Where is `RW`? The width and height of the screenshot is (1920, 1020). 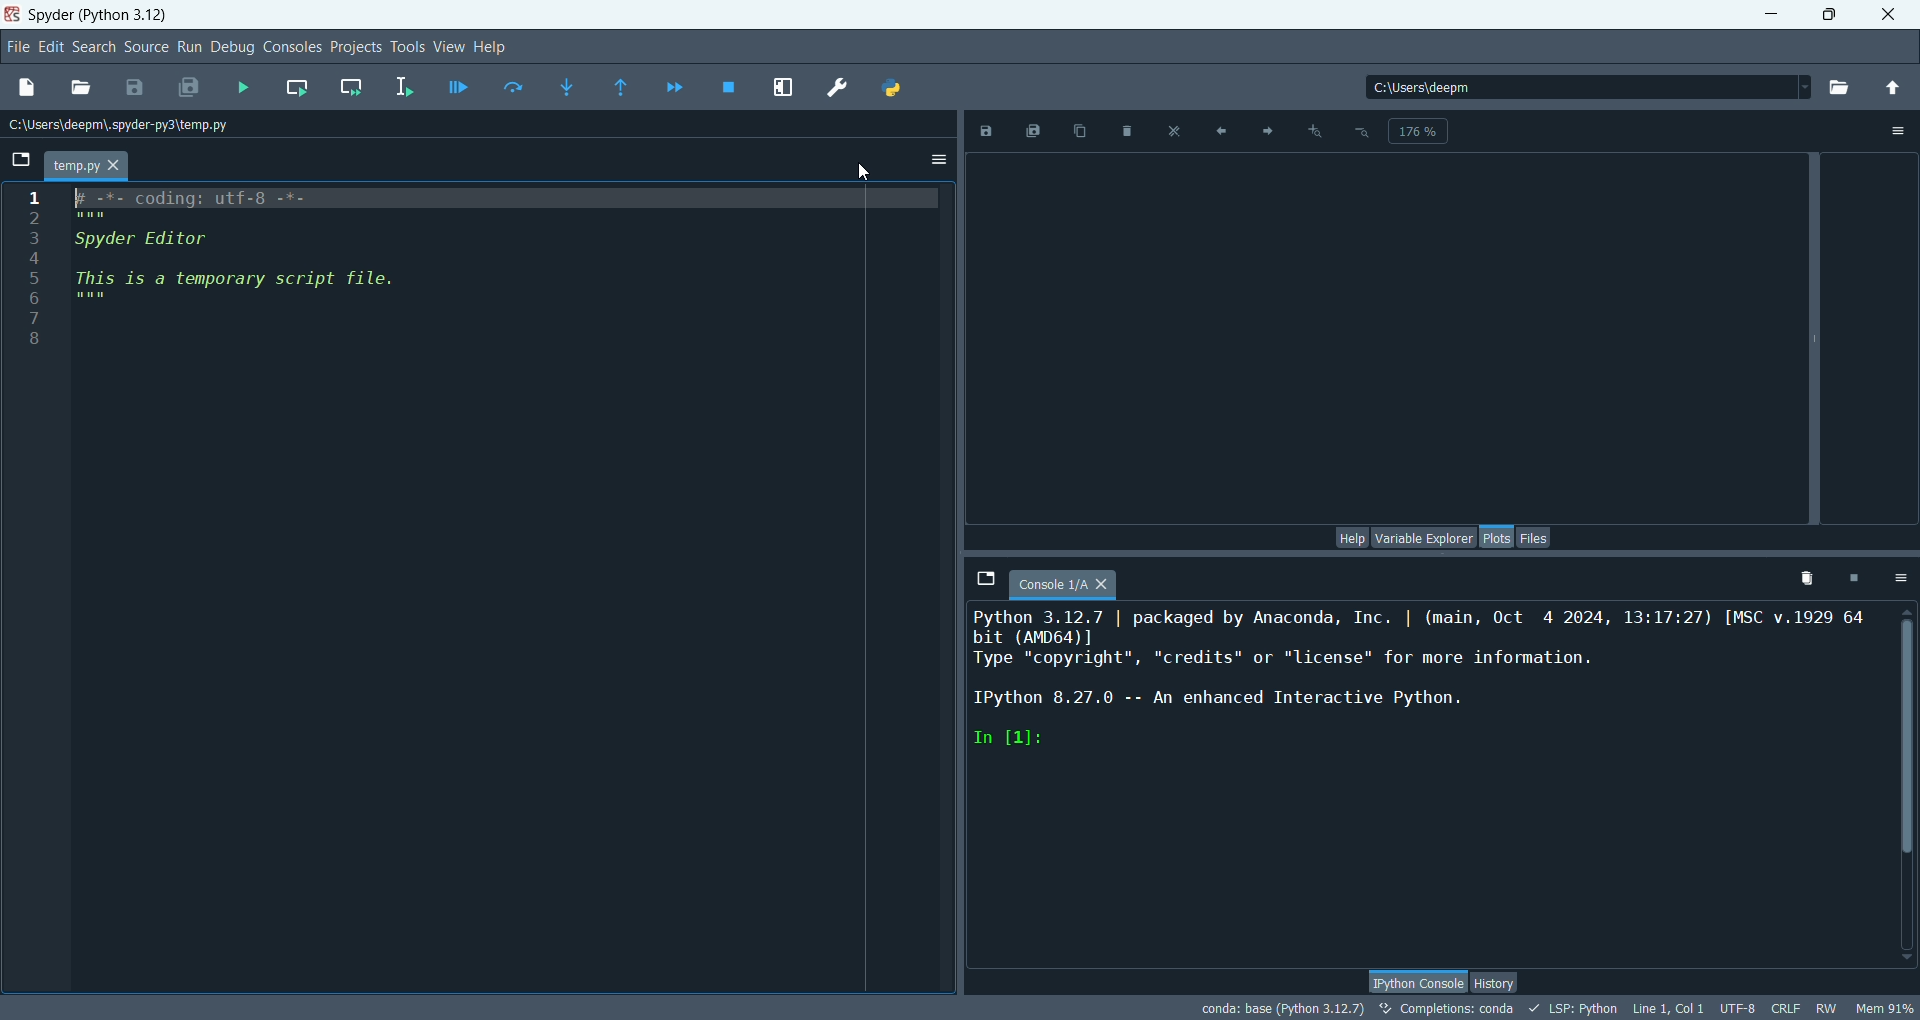 RW is located at coordinates (1828, 1007).